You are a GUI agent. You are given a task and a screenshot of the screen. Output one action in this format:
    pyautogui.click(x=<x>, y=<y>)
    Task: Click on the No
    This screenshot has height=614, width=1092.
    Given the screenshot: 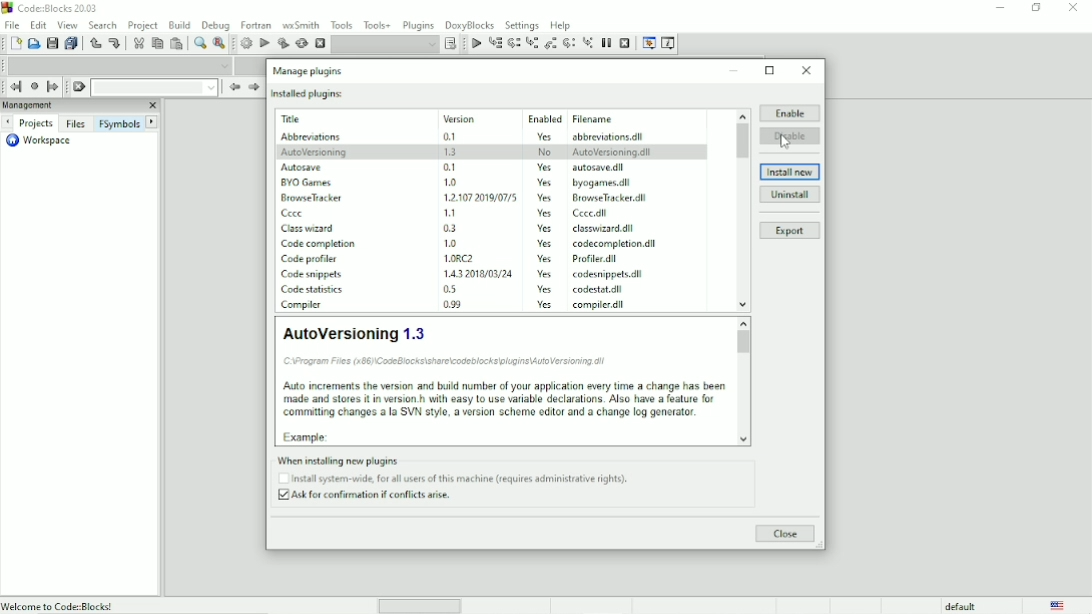 What is the action you would take?
    pyautogui.click(x=547, y=151)
    